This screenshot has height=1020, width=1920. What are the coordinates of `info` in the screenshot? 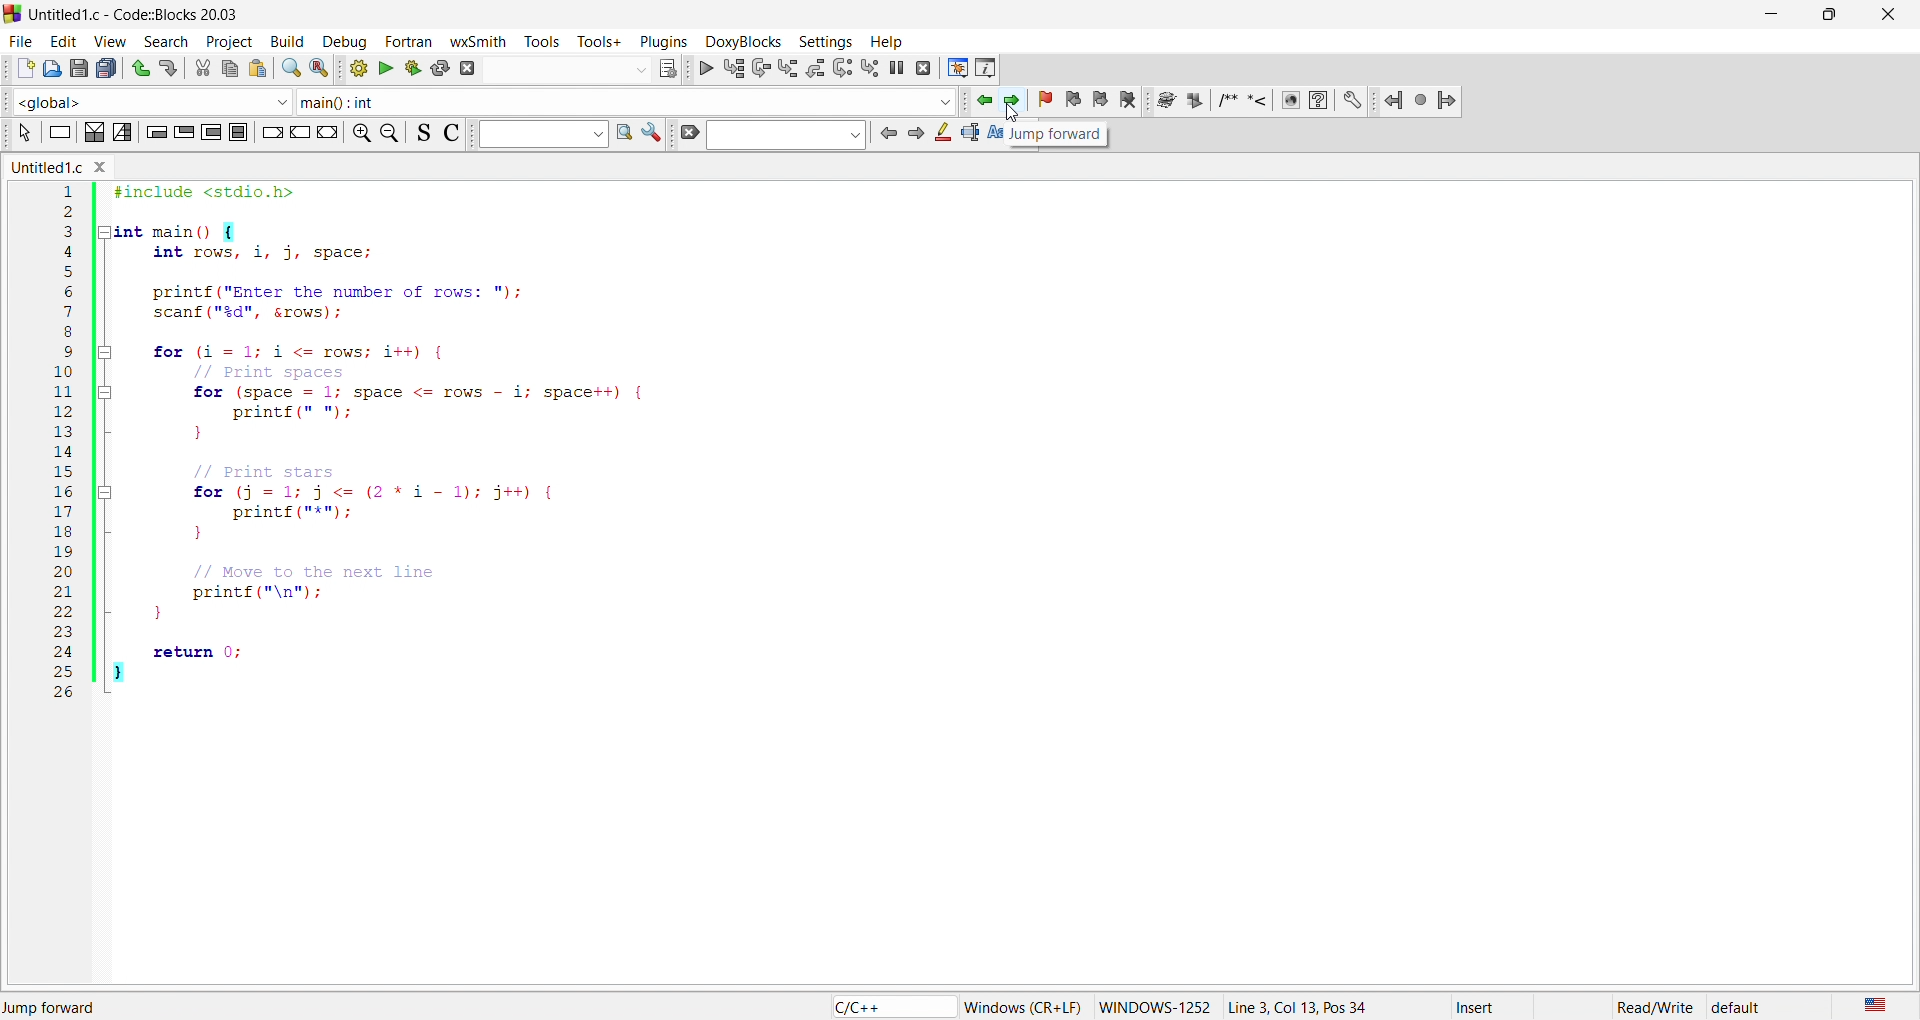 It's located at (983, 68).